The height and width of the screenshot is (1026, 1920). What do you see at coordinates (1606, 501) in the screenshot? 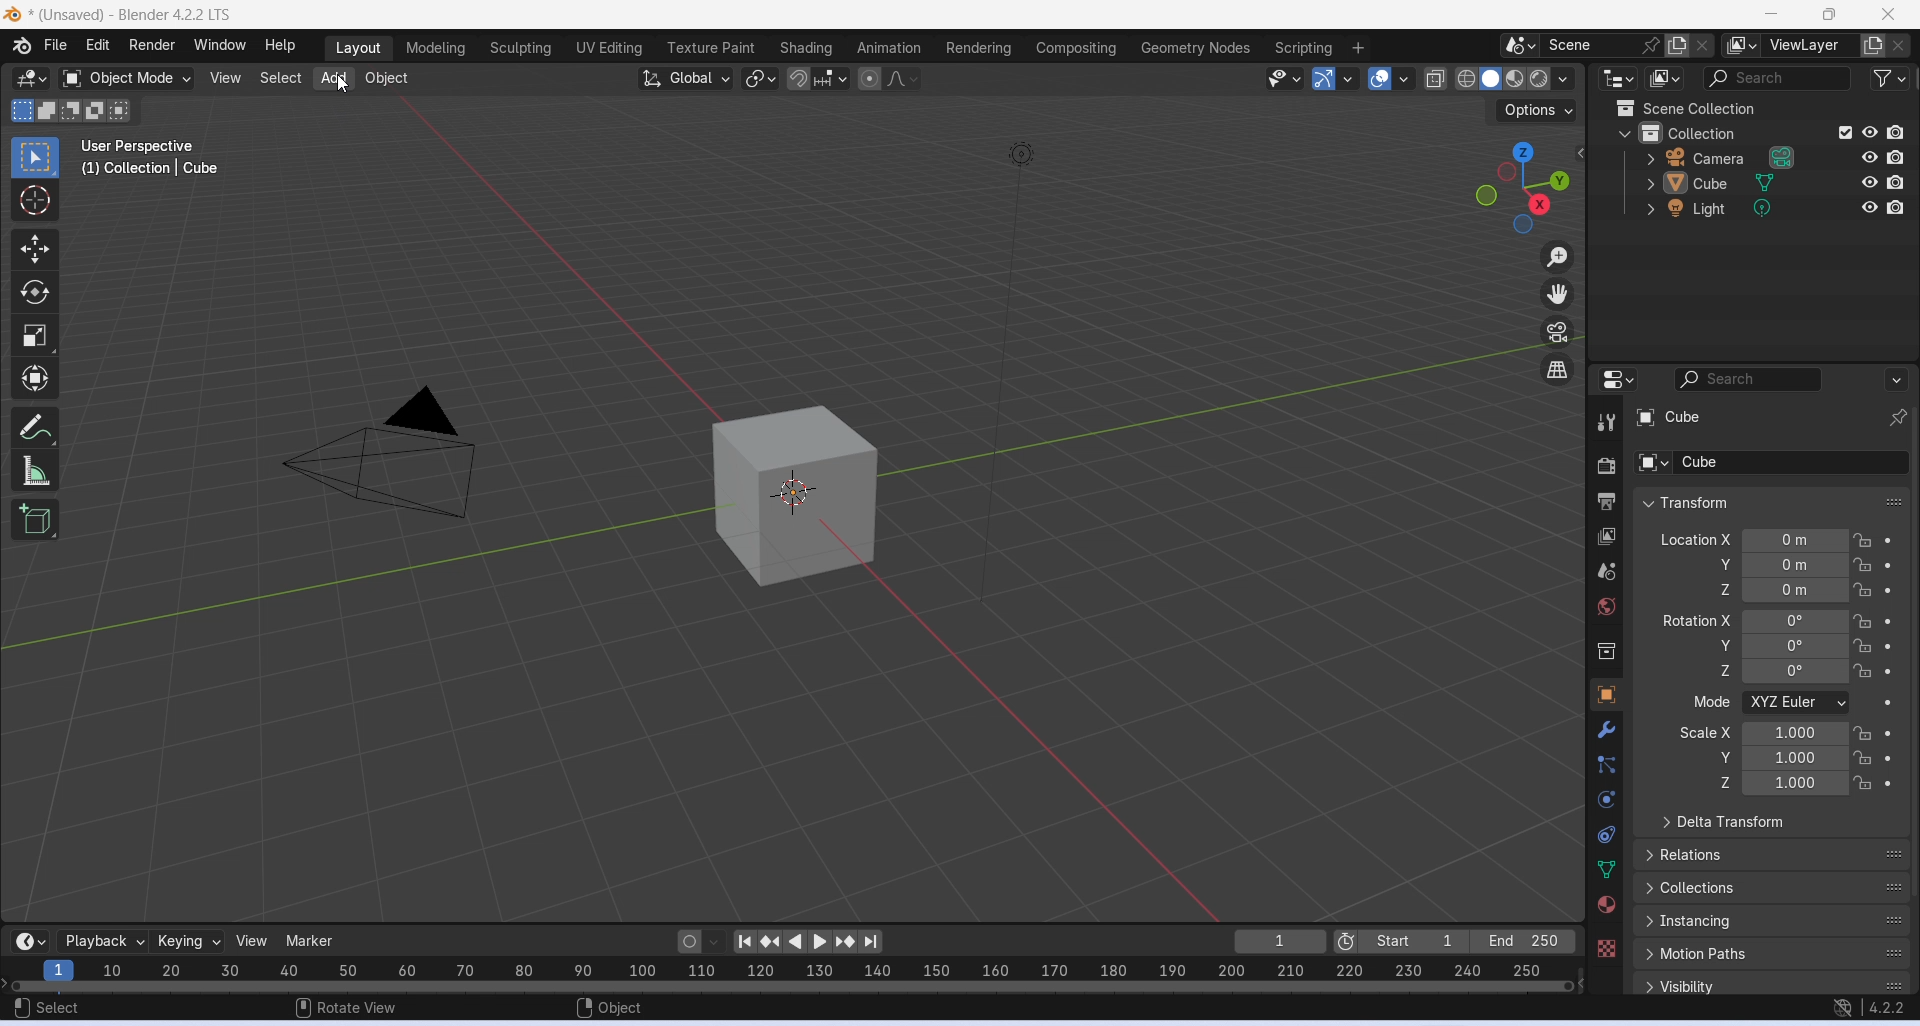
I see `output` at bounding box center [1606, 501].